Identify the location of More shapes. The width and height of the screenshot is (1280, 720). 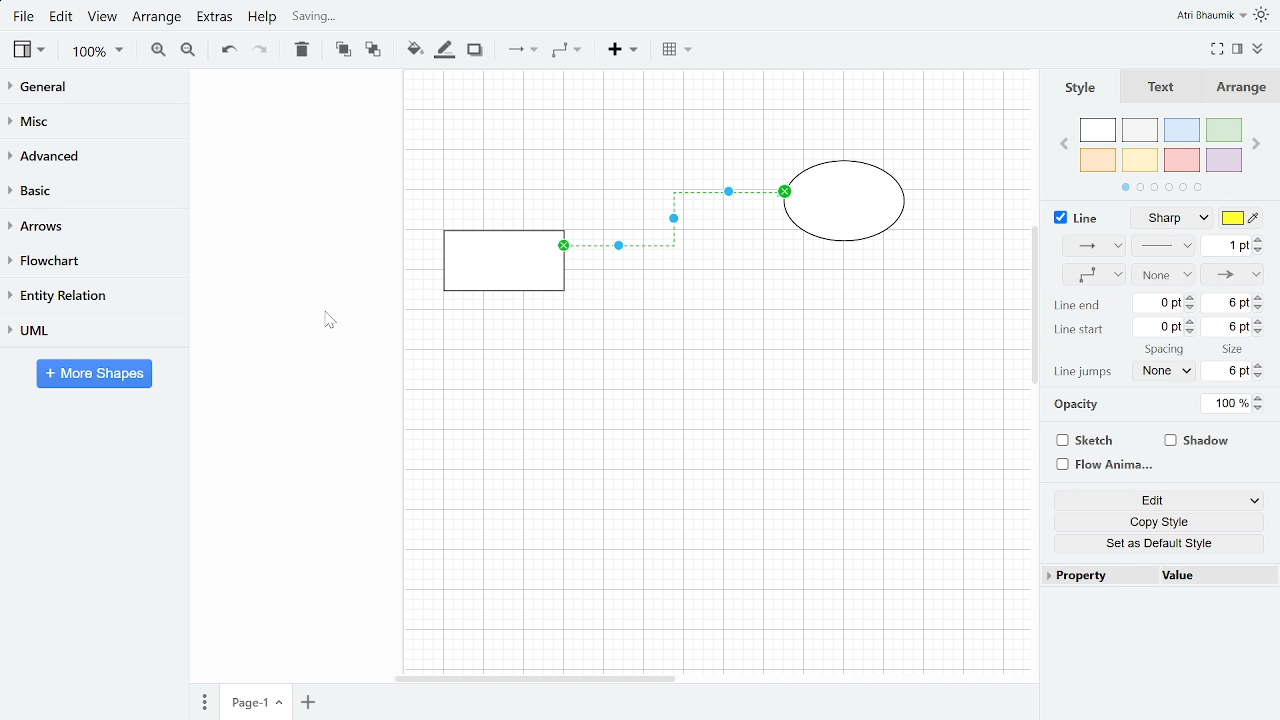
(96, 373).